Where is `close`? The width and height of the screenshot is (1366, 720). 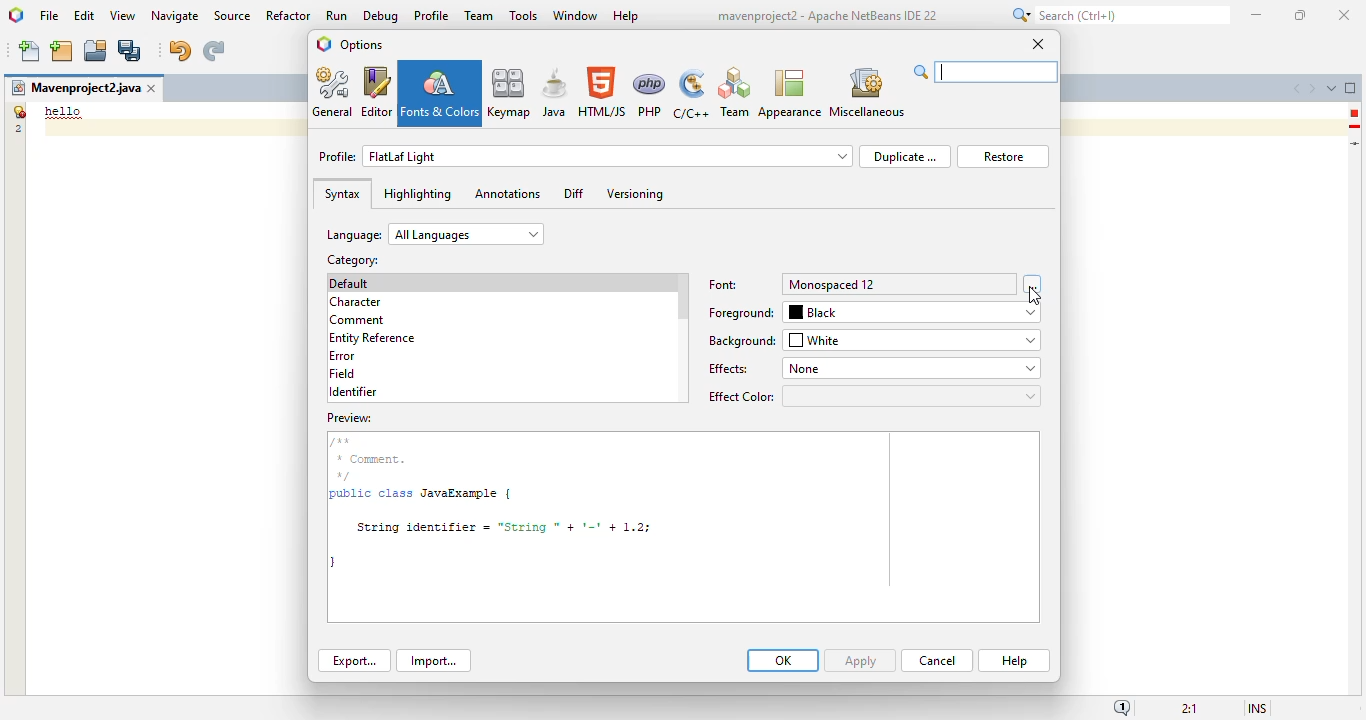
close is located at coordinates (1345, 16).